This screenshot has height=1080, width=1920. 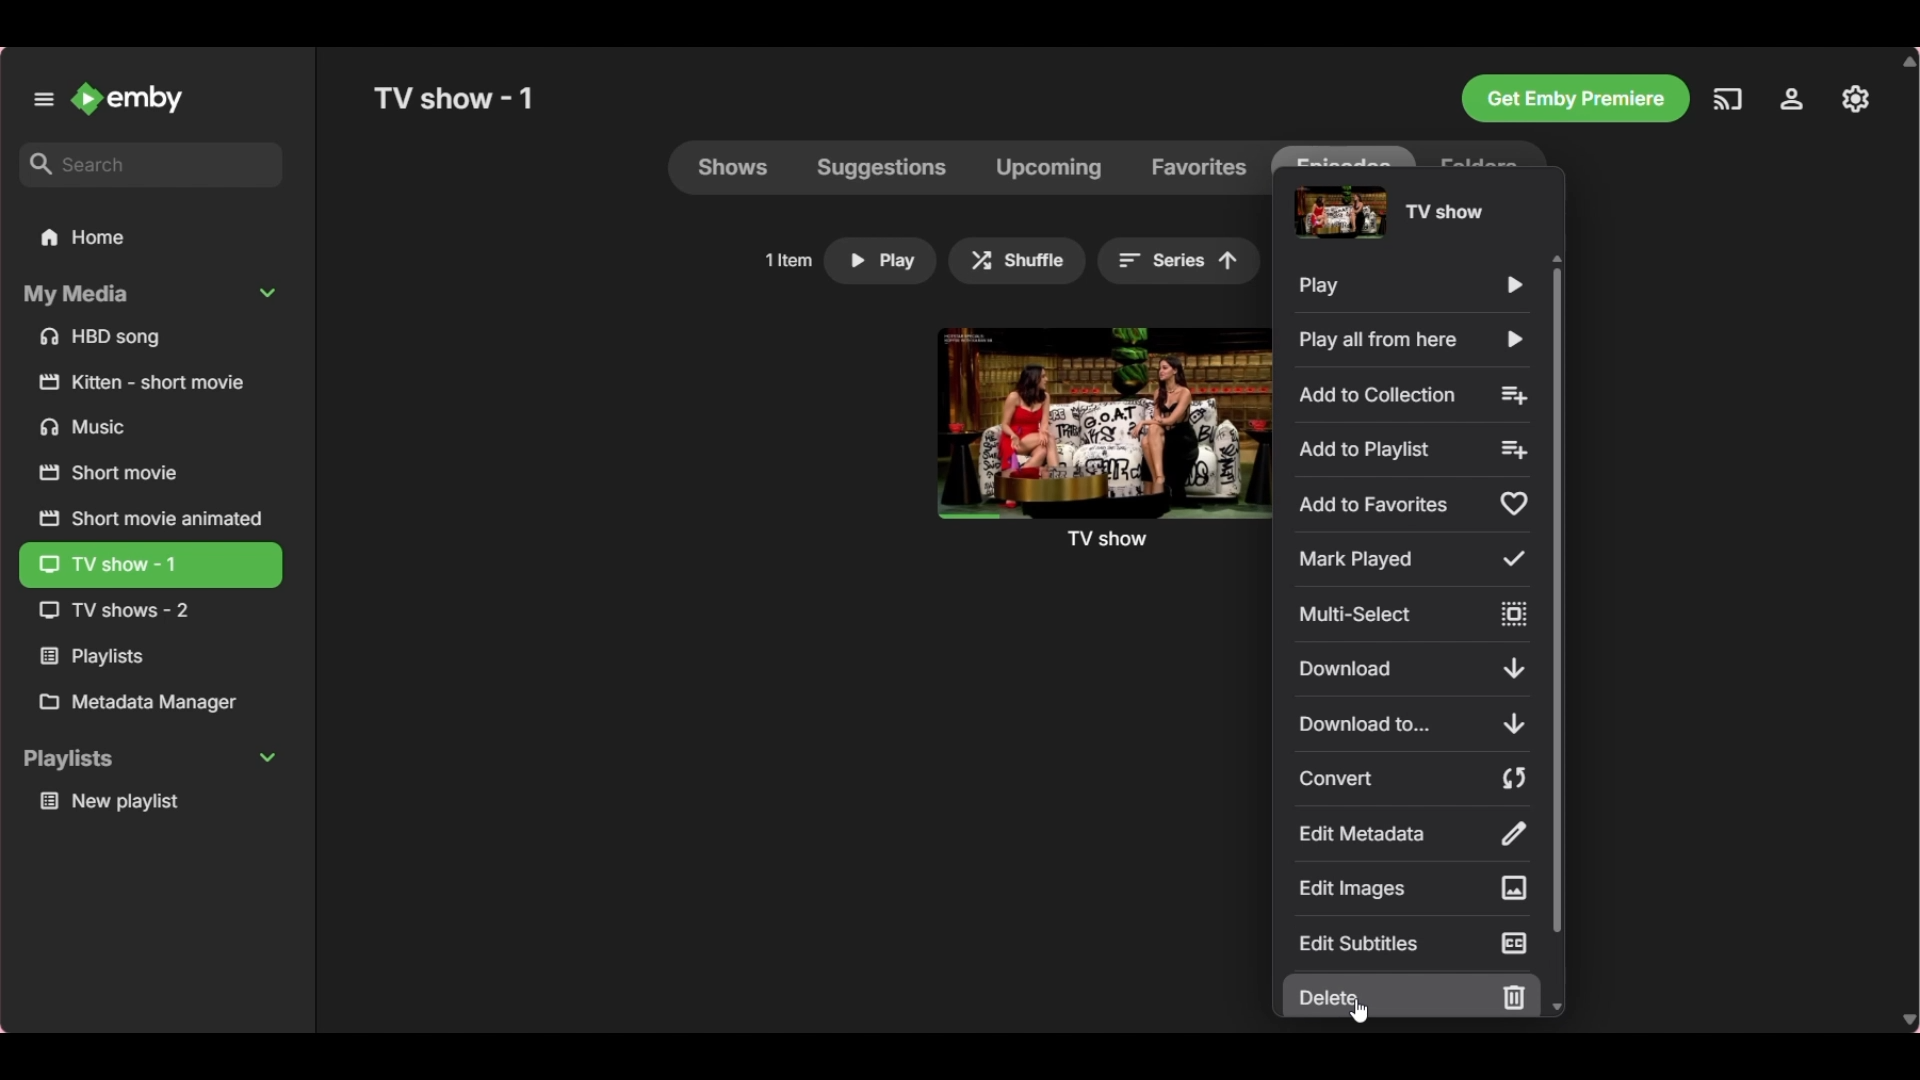 What do you see at coordinates (129, 98) in the screenshot?
I see `Go to home` at bounding box center [129, 98].